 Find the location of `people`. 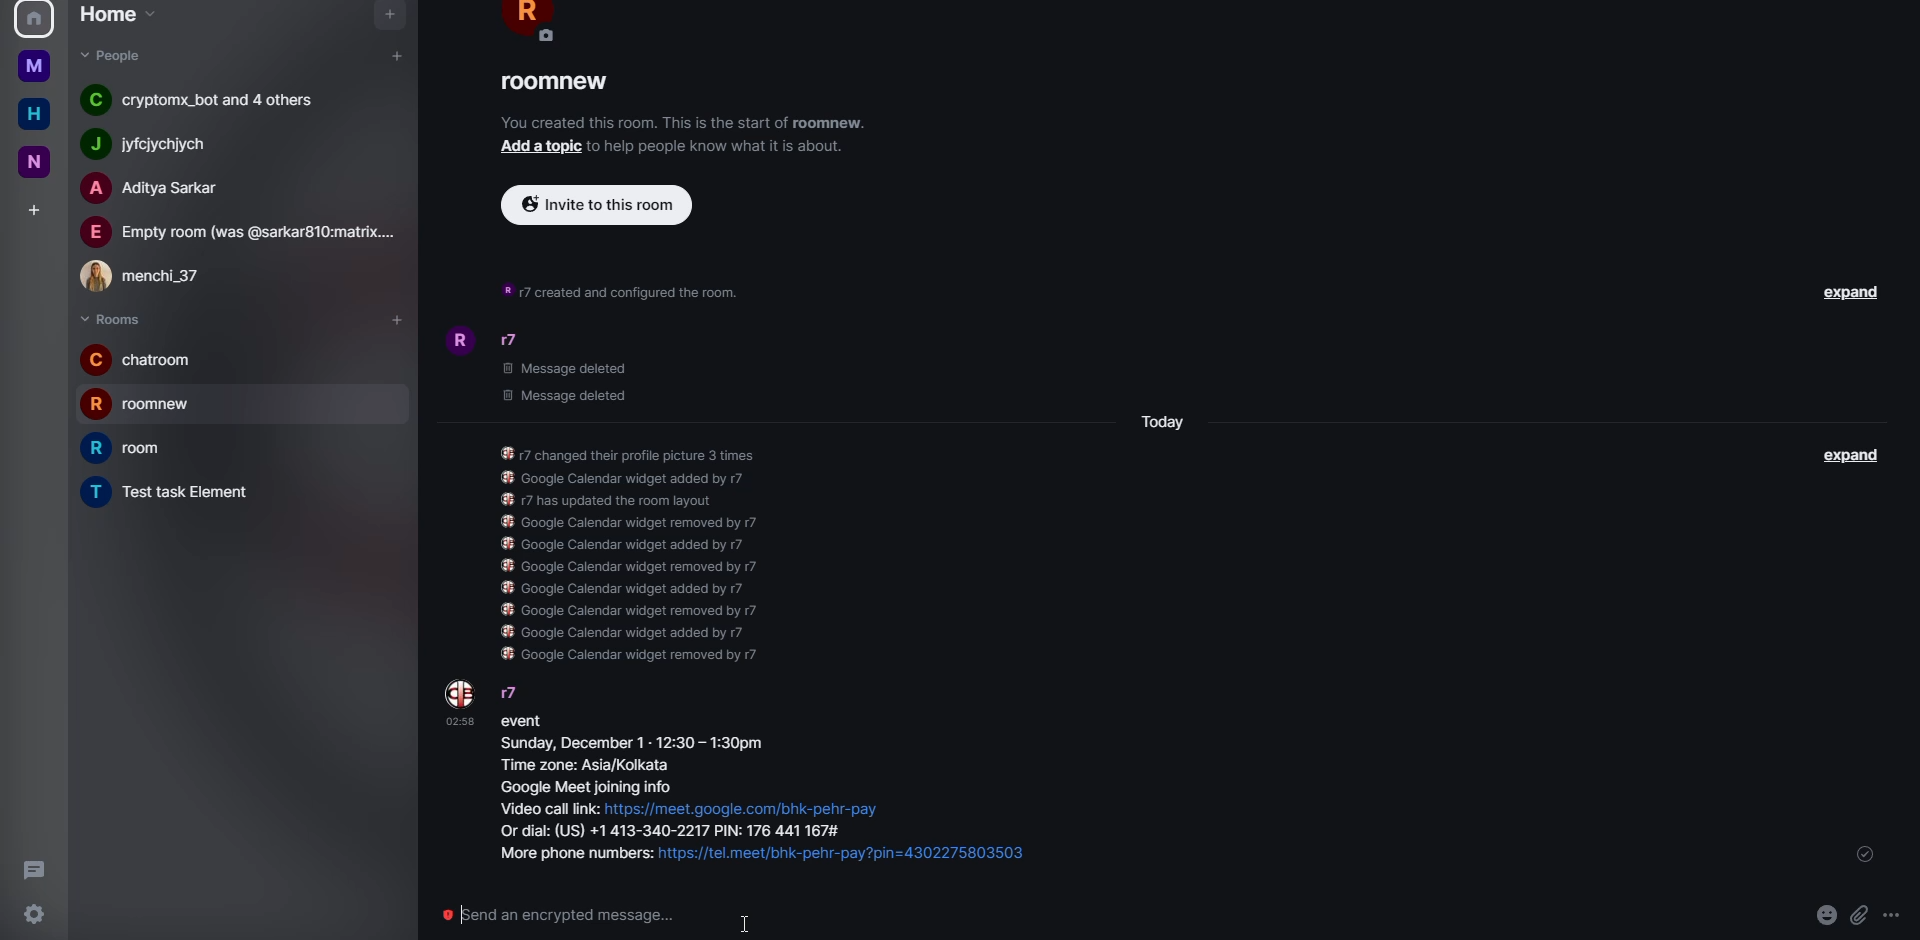

people is located at coordinates (150, 276).